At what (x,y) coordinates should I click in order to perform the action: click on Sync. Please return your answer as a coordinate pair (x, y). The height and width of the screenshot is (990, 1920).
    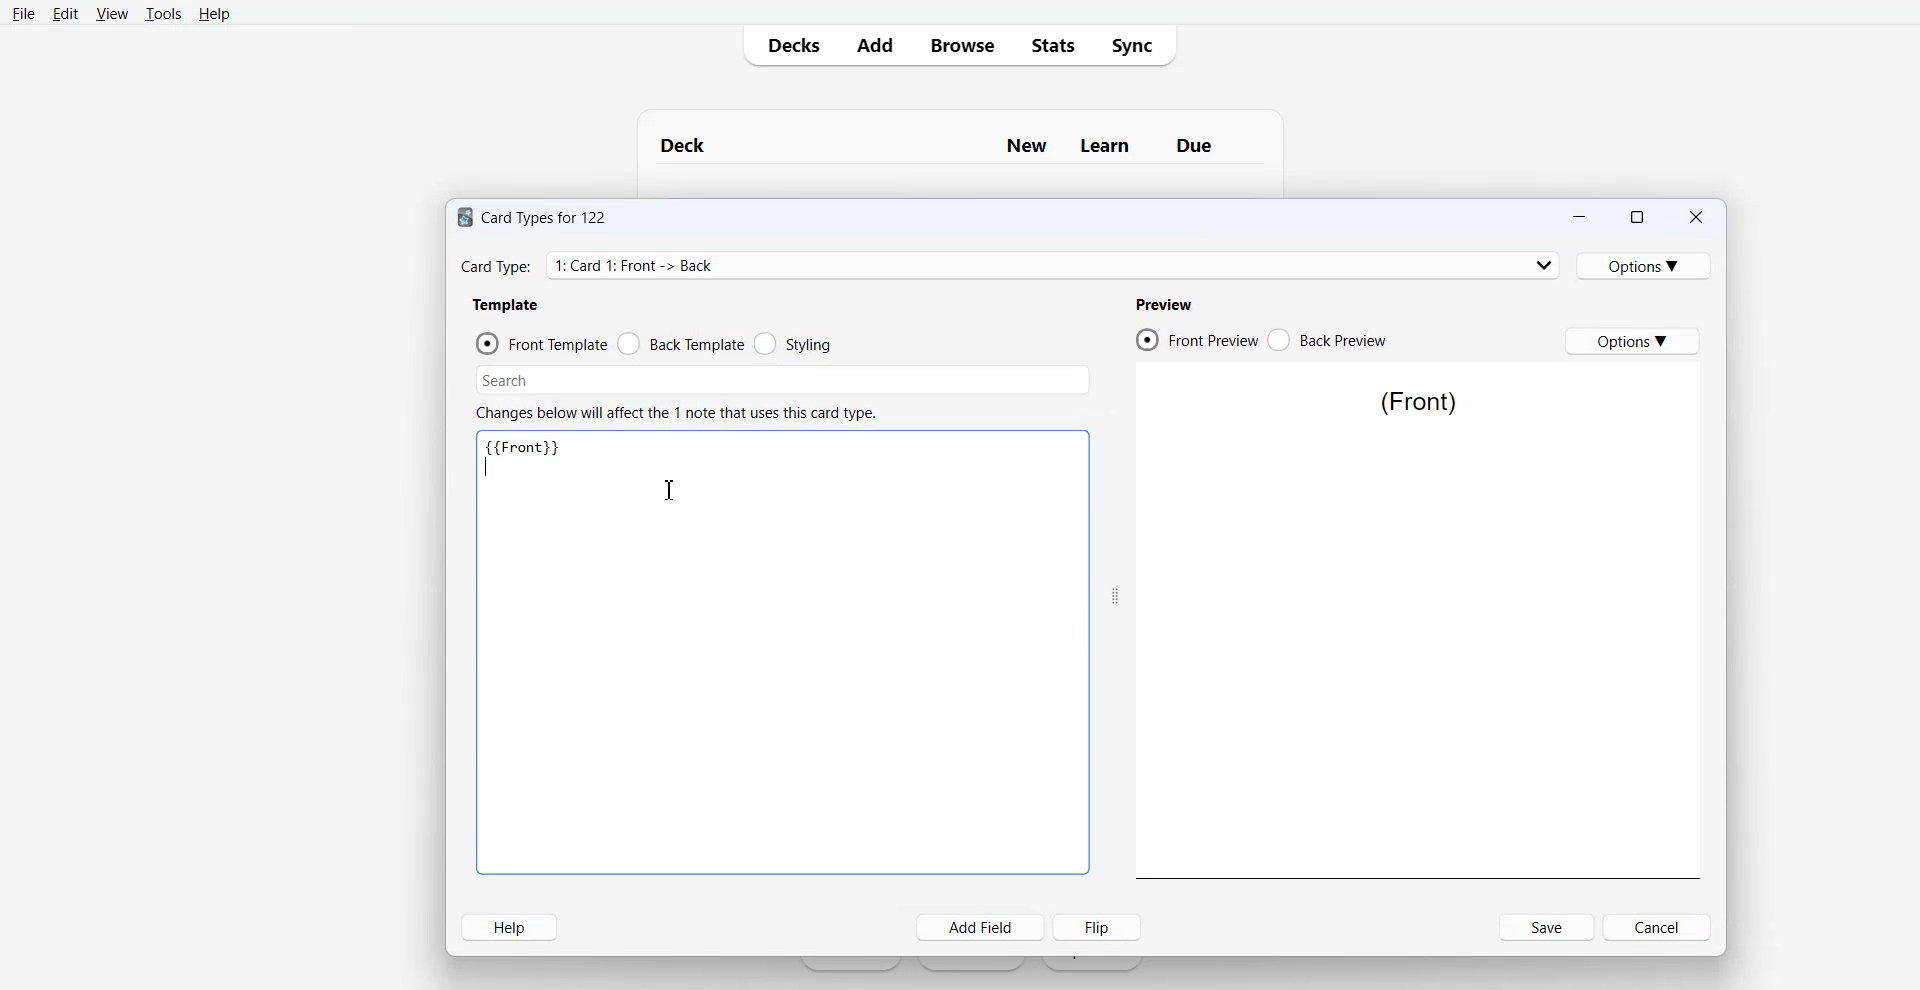
    Looking at the image, I should click on (1139, 45).